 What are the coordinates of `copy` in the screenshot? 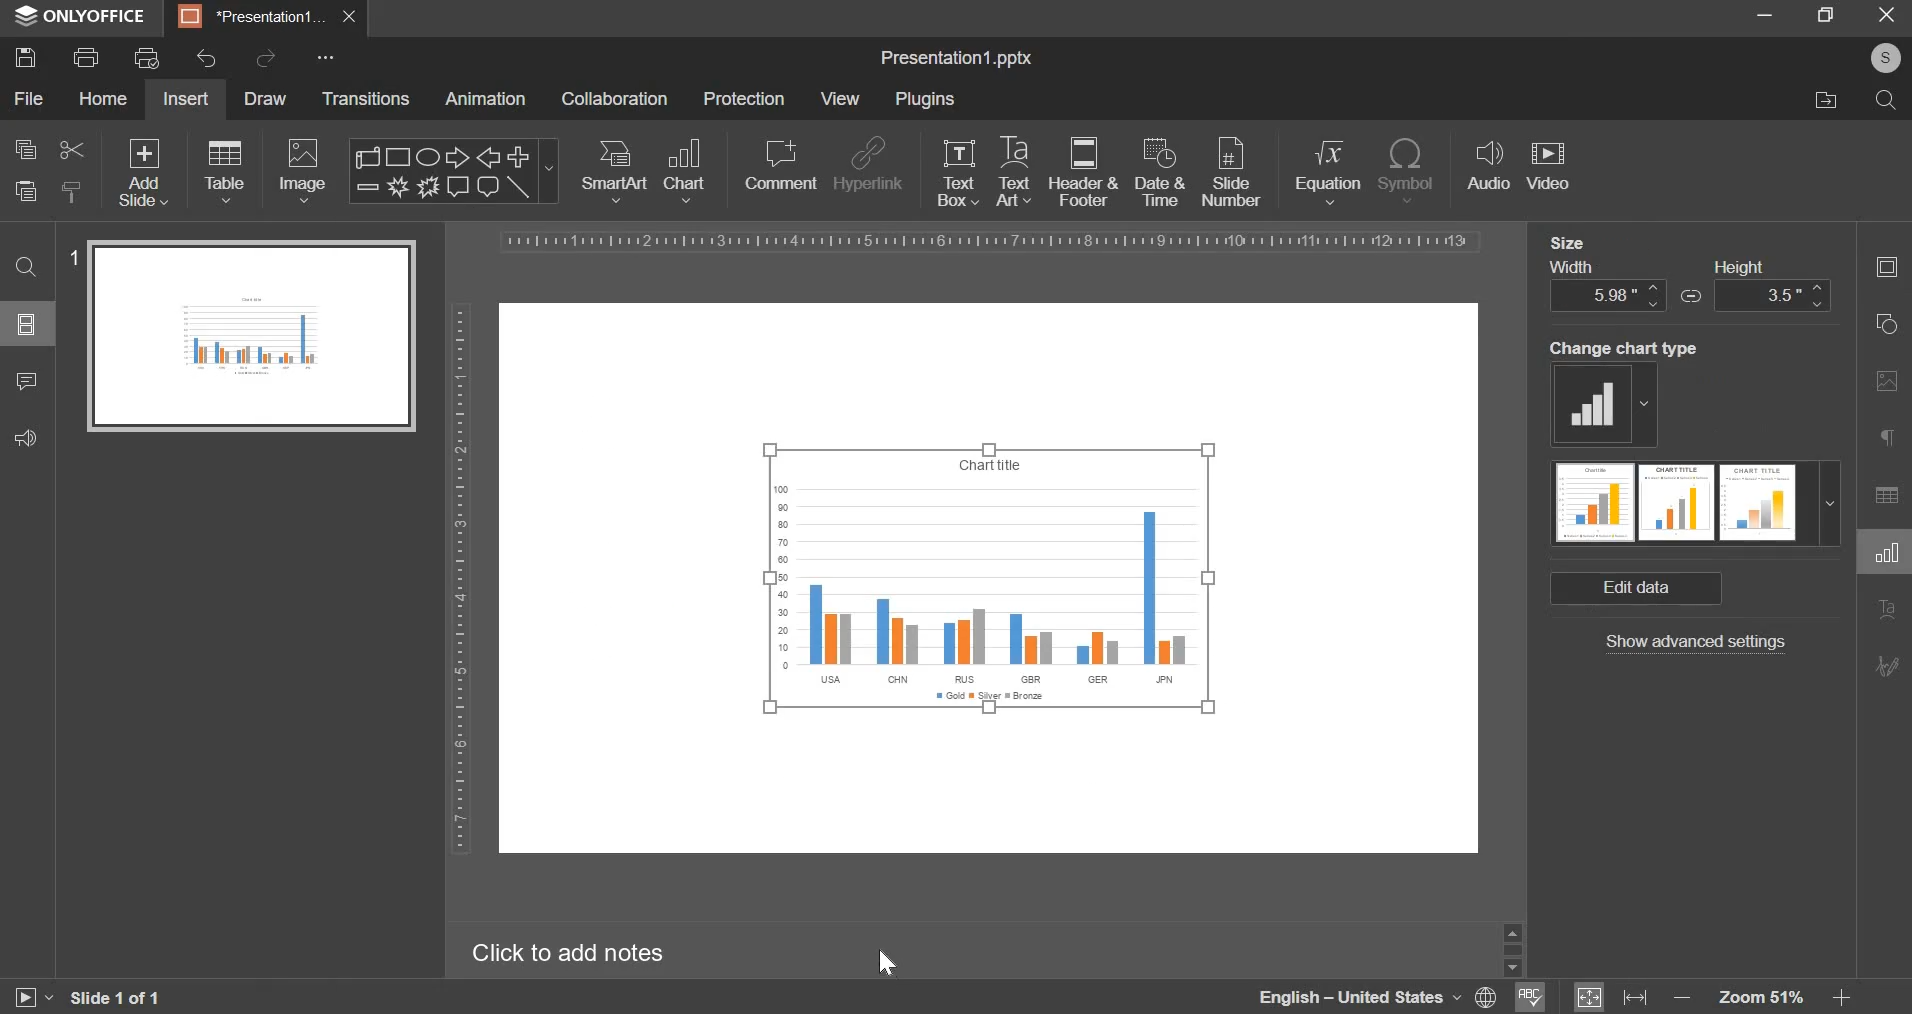 It's located at (24, 150).